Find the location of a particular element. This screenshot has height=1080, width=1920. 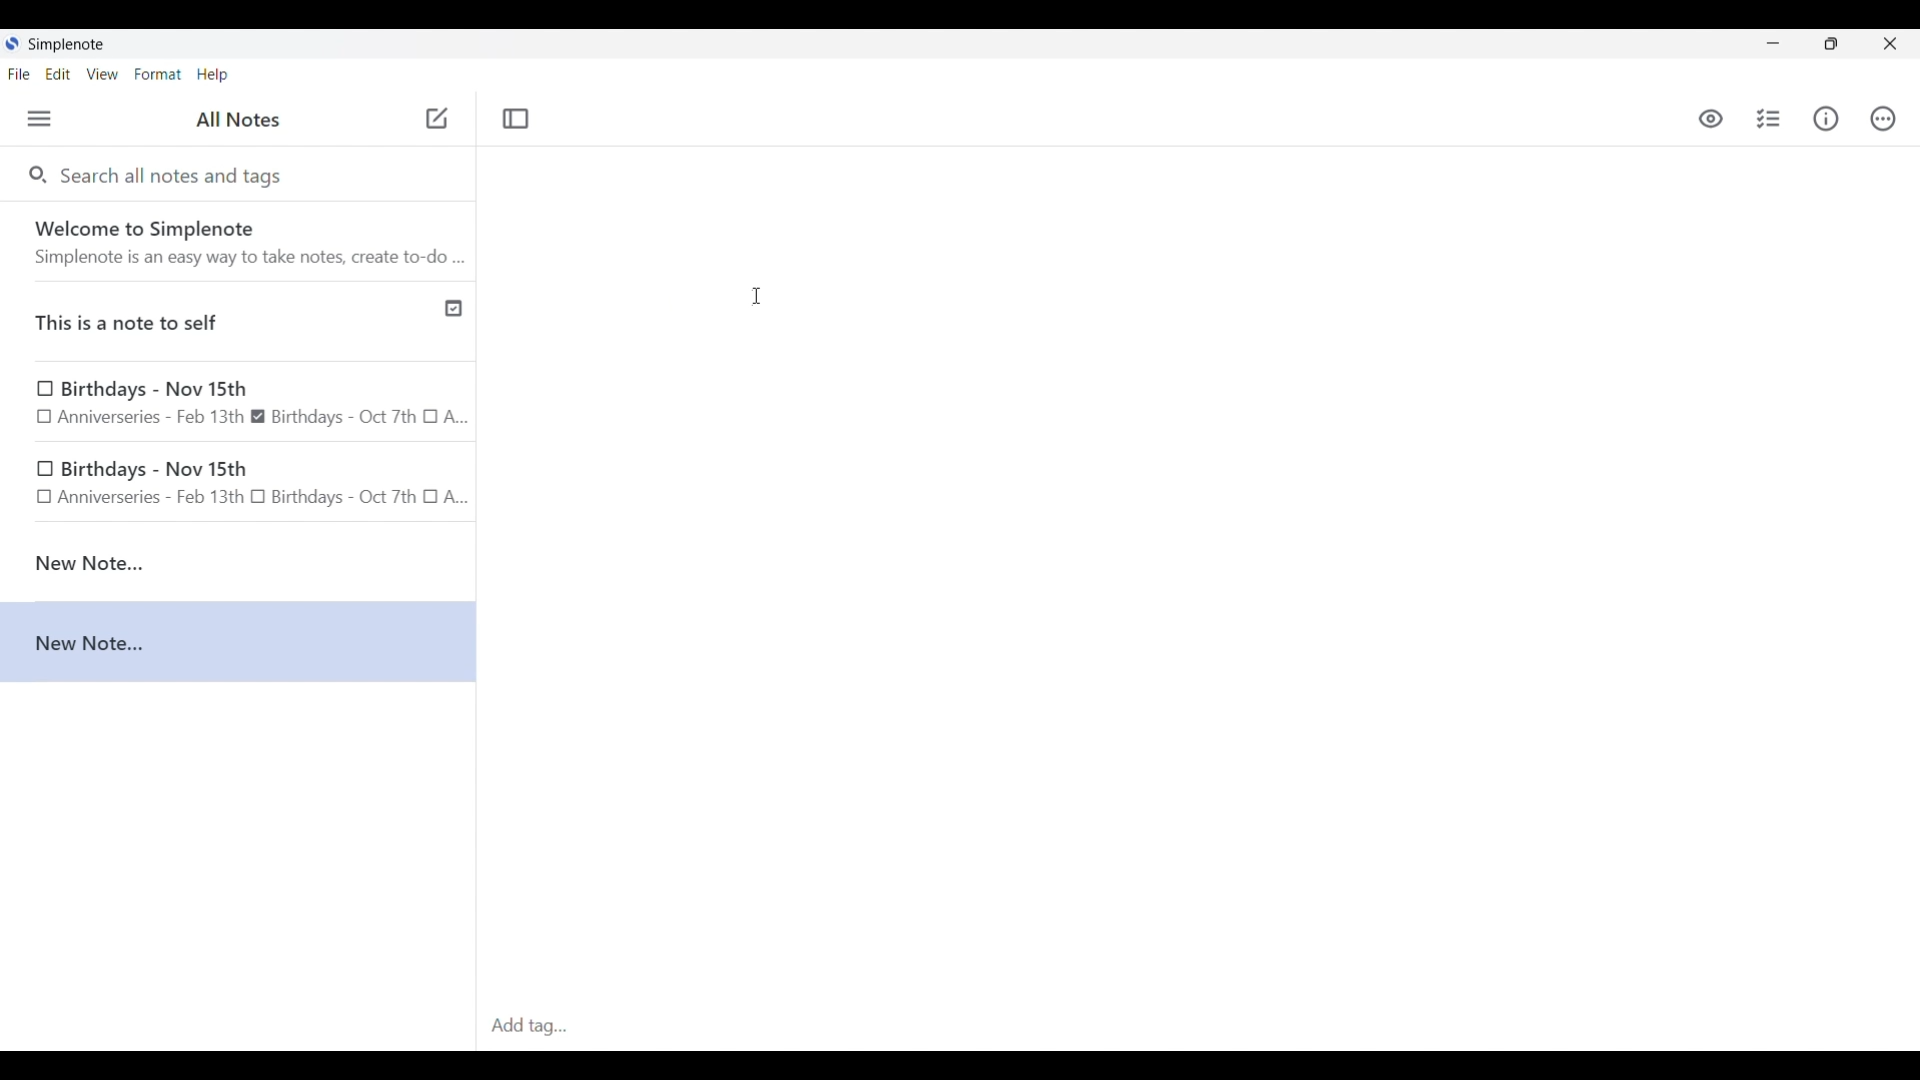

Minimize is located at coordinates (1773, 43).